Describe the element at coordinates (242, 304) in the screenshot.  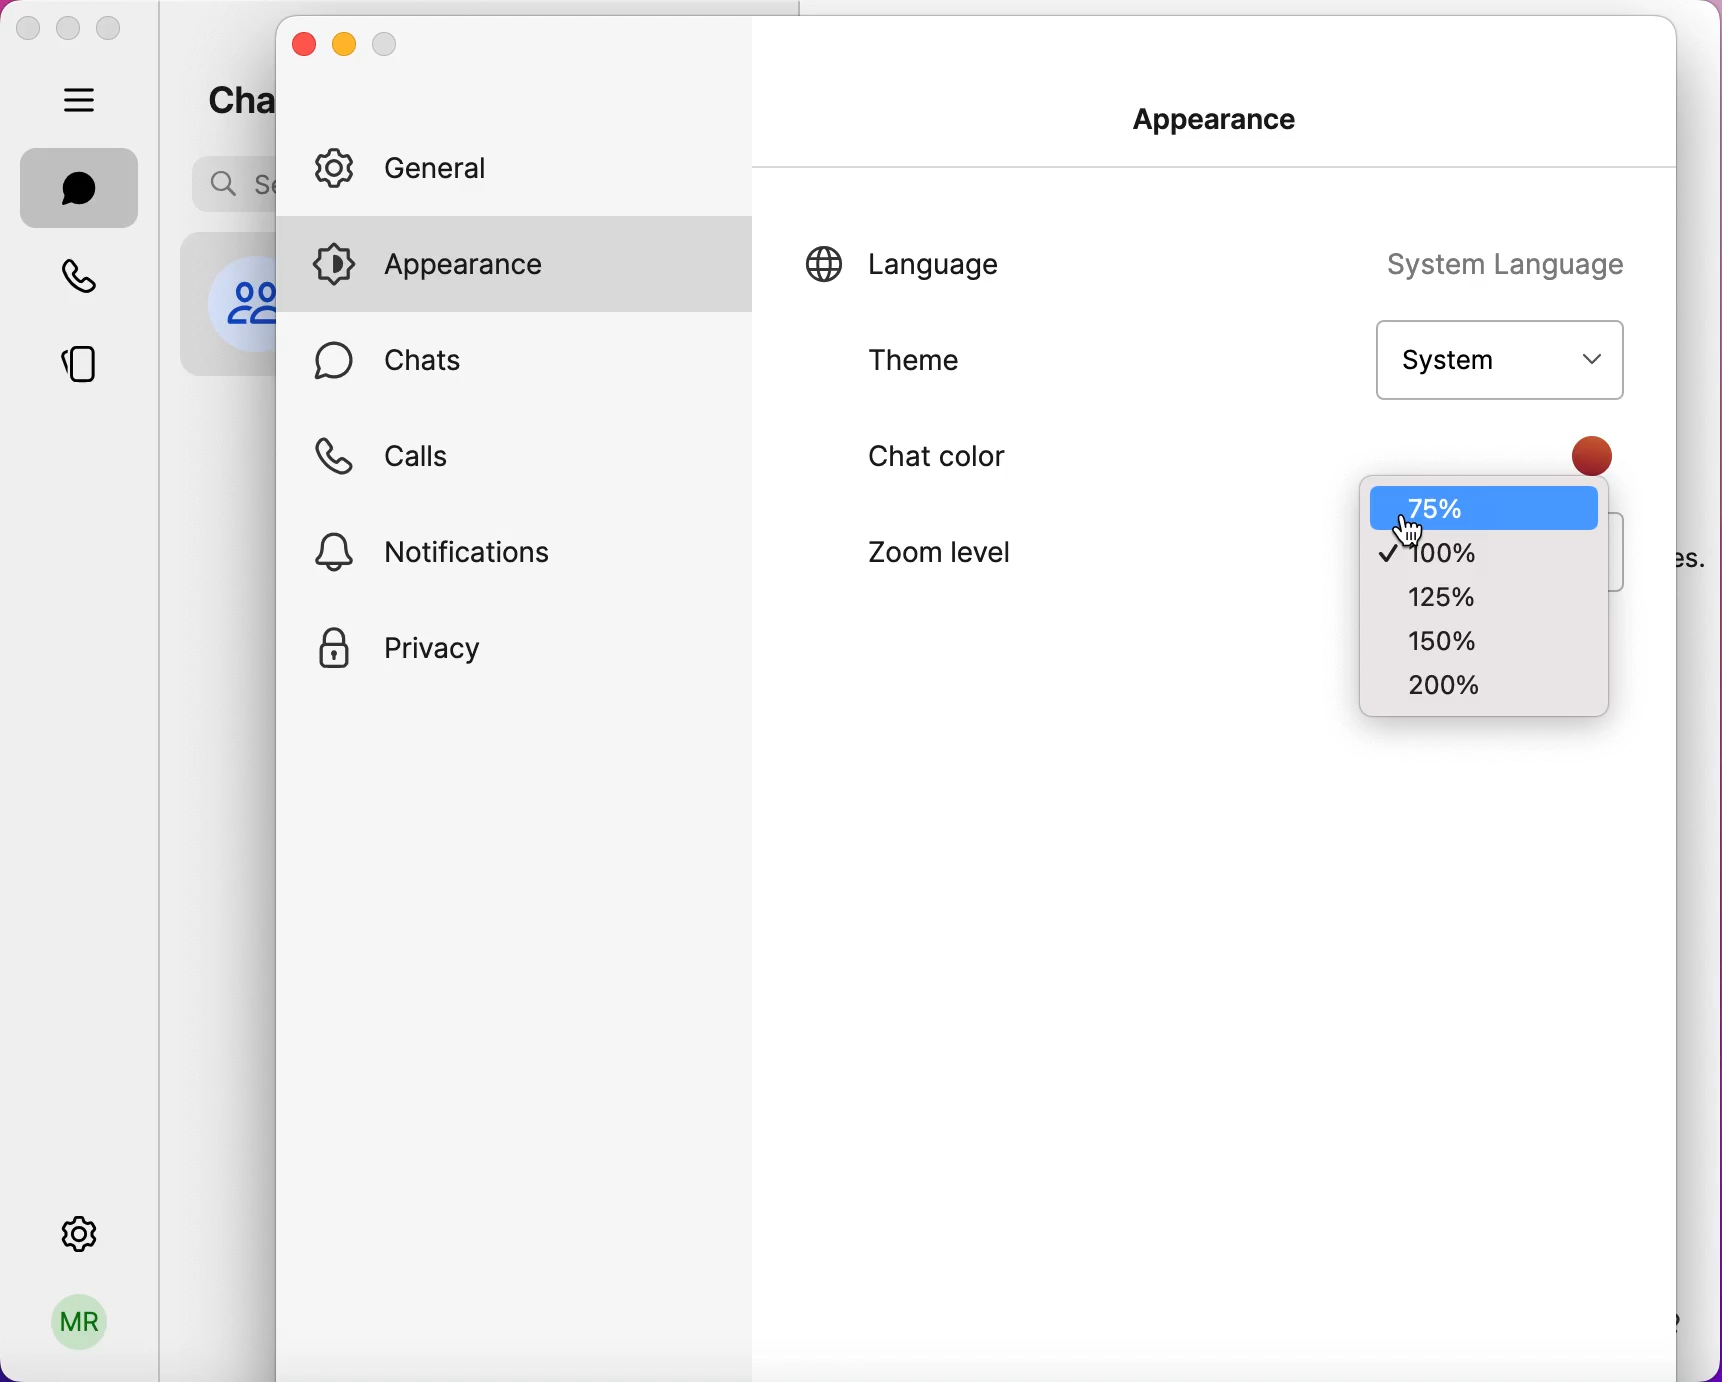
I see `profile picture` at that location.